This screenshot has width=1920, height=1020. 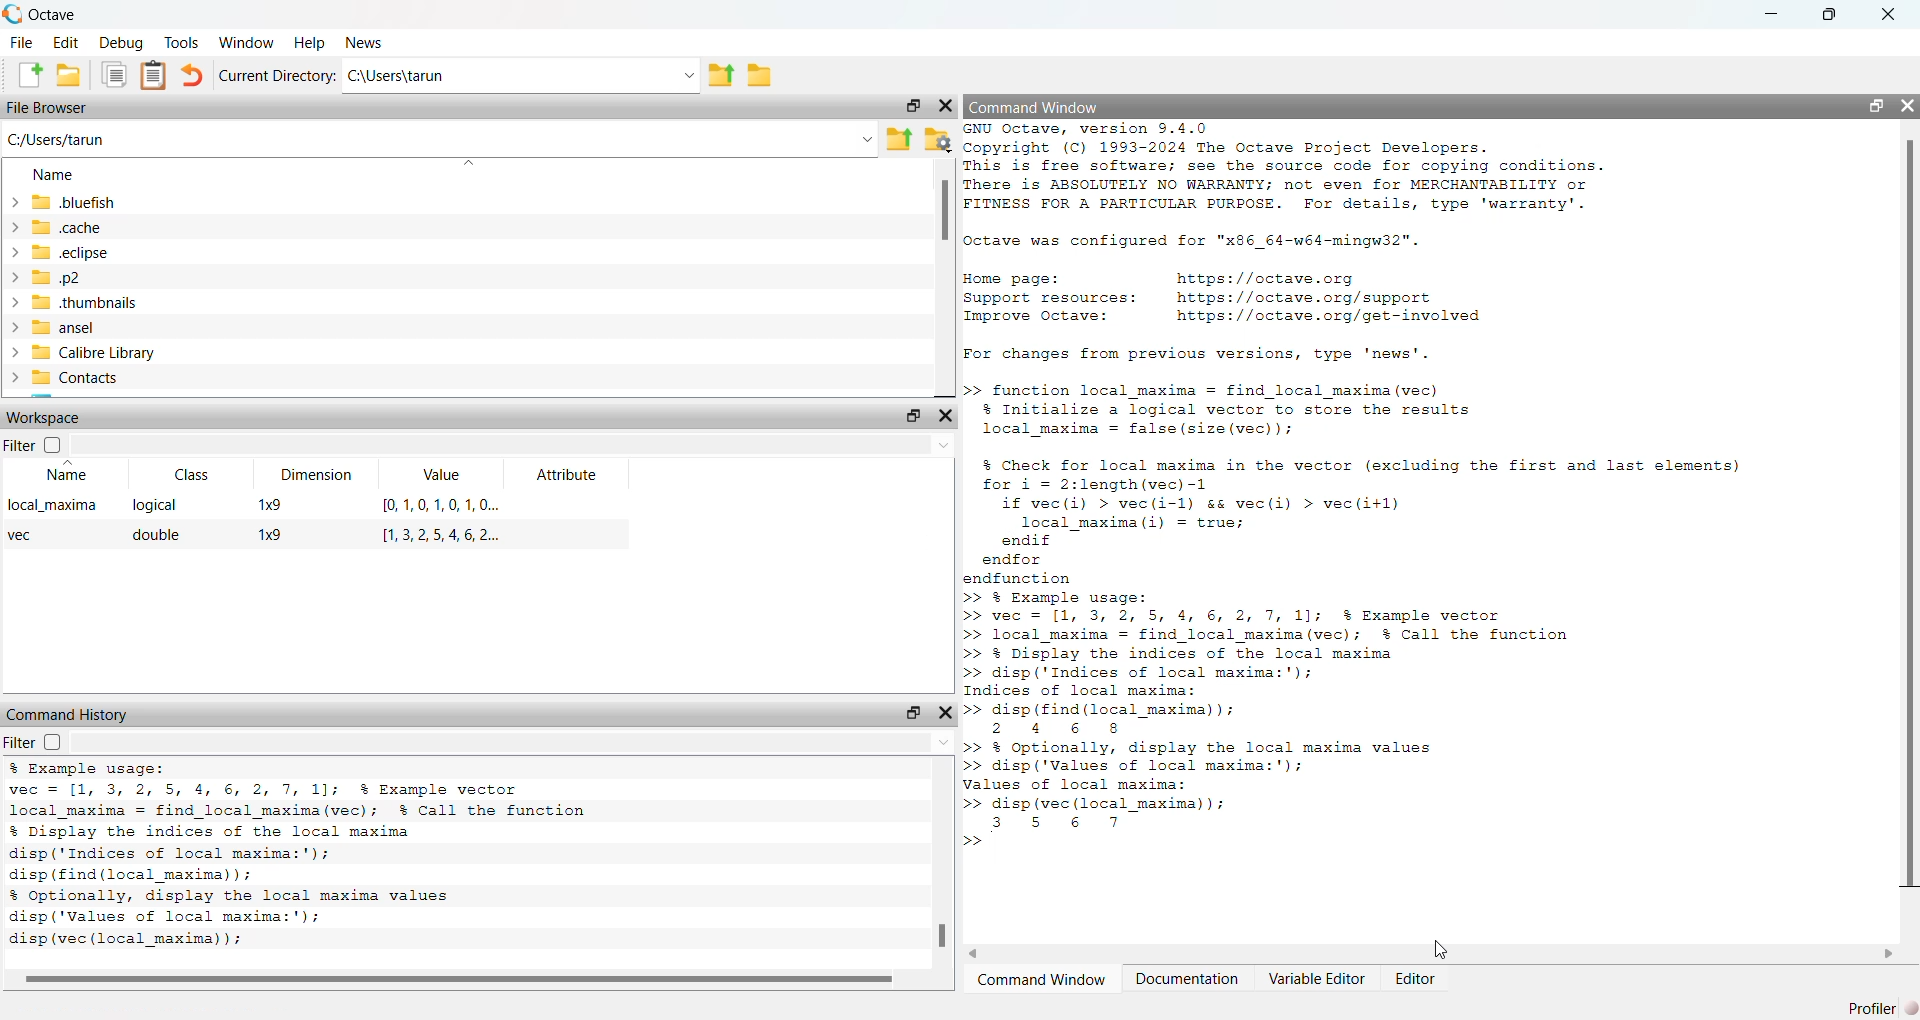 What do you see at coordinates (113, 75) in the screenshot?
I see `Copy` at bounding box center [113, 75].